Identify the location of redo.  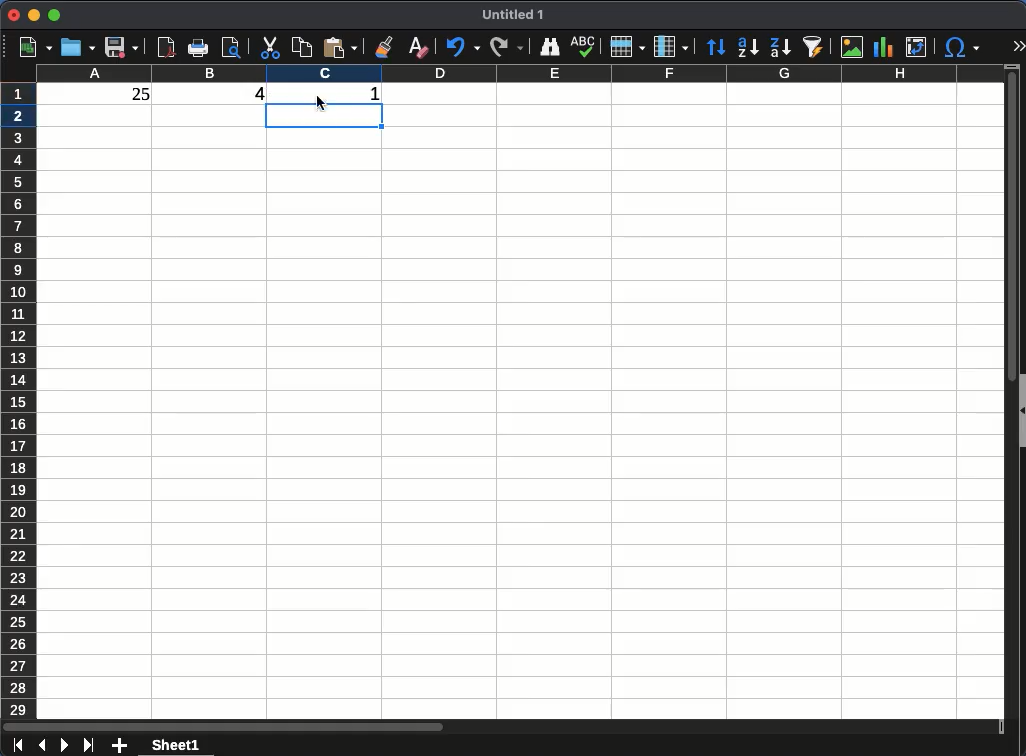
(507, 48).